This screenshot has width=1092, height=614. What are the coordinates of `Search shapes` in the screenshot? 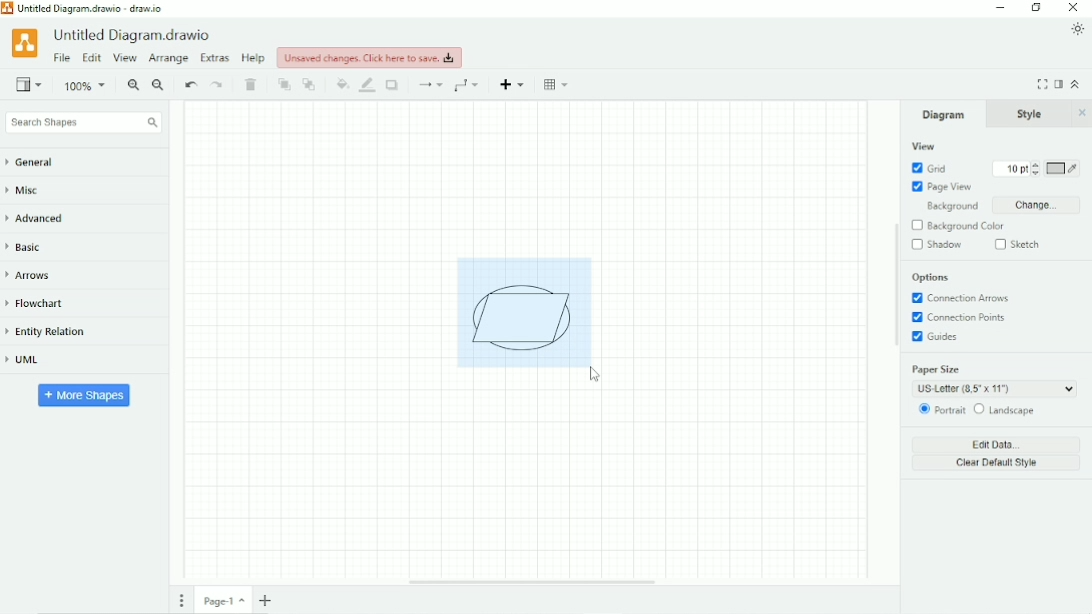 It's located at (83, 123).